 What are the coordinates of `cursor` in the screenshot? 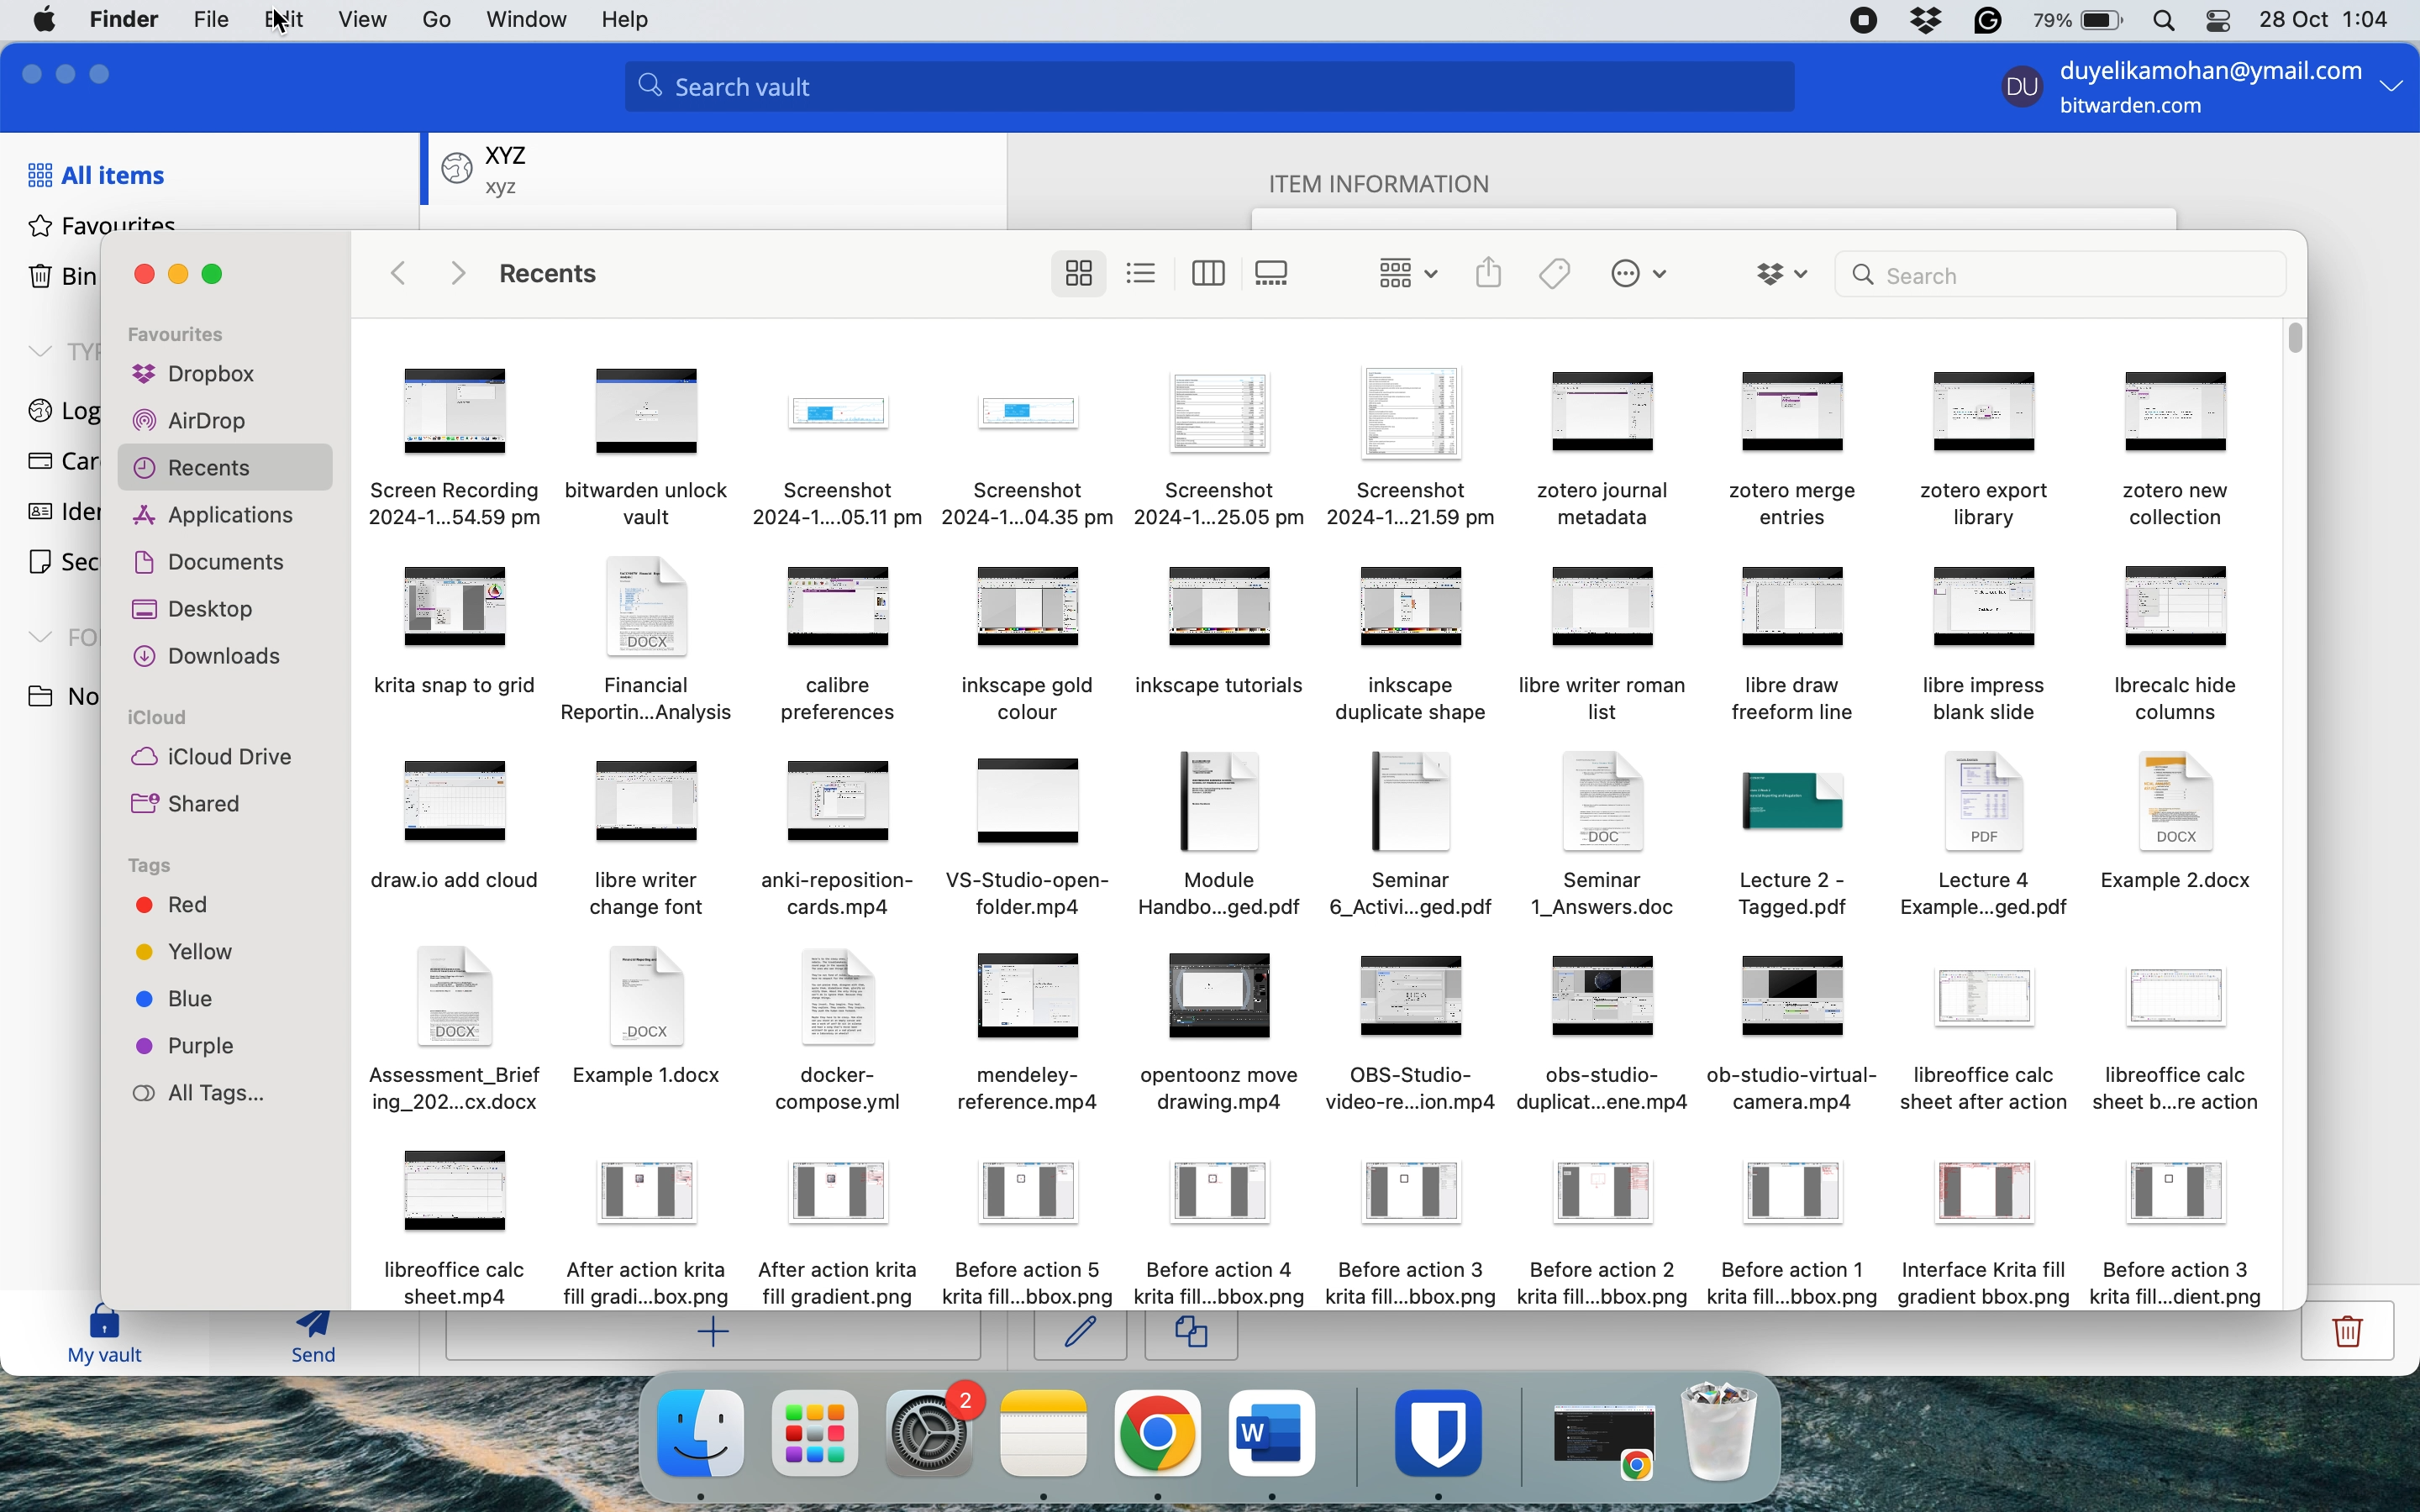 It's located at (278, 42).